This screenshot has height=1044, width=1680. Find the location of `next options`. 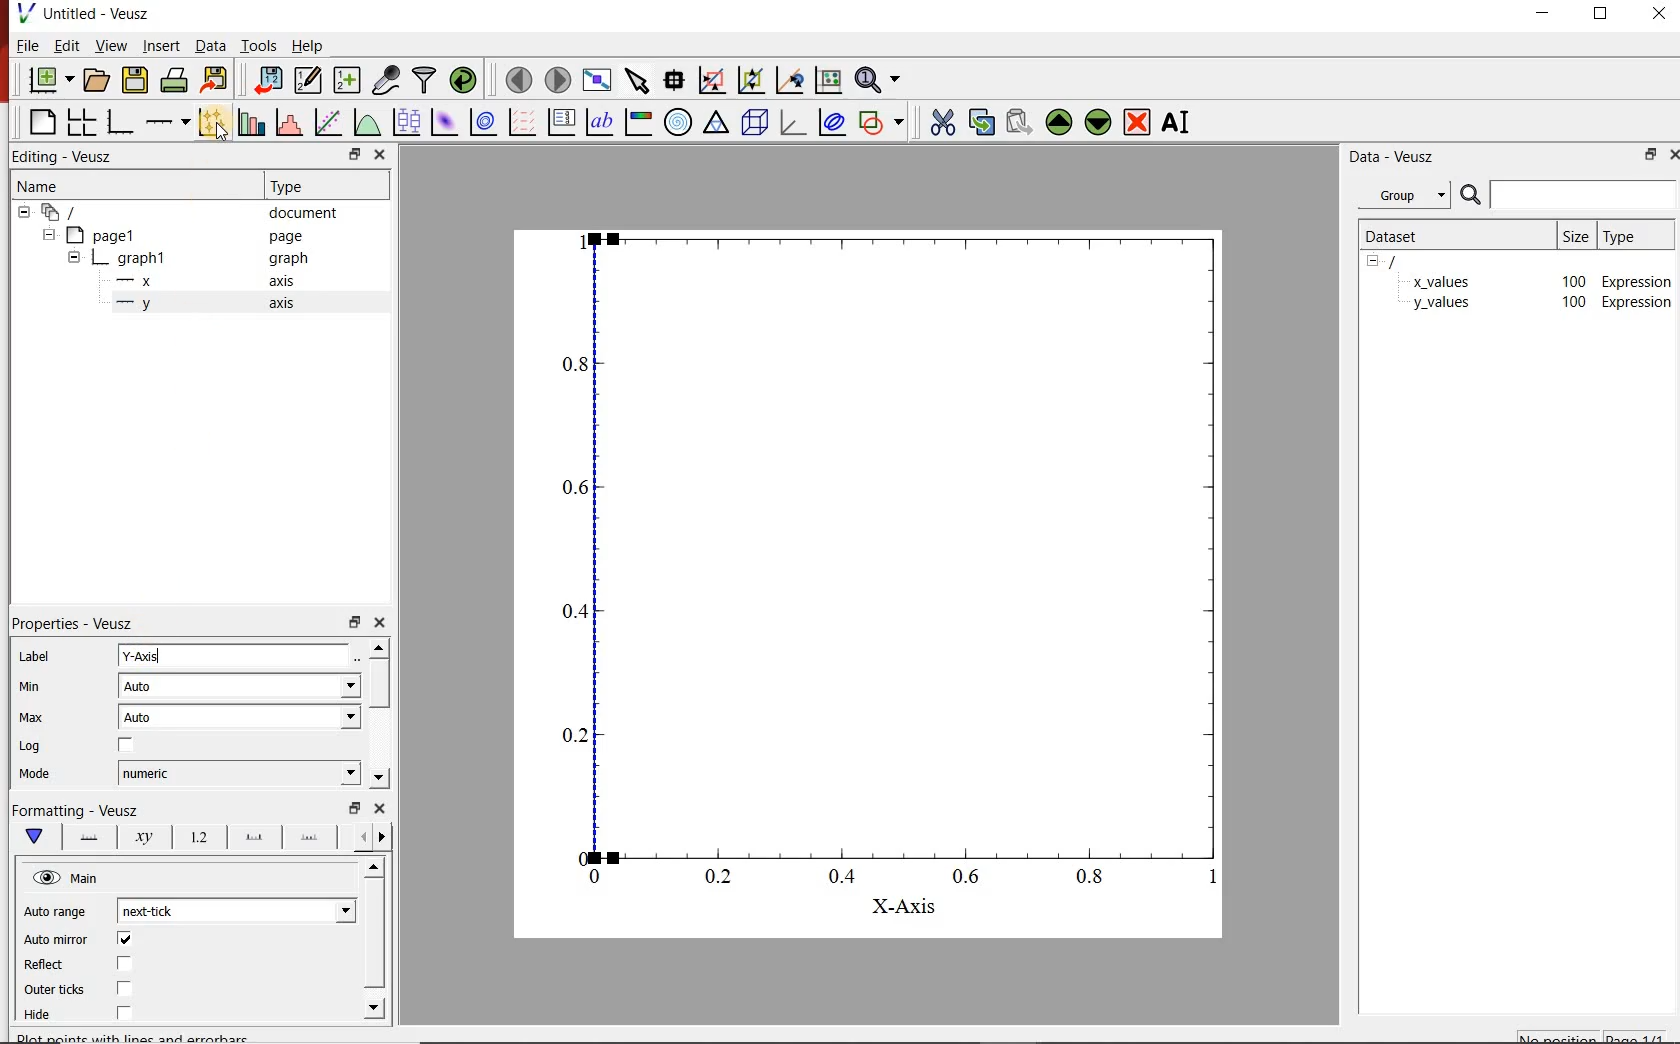

next options is located at coordinates (361, 837).